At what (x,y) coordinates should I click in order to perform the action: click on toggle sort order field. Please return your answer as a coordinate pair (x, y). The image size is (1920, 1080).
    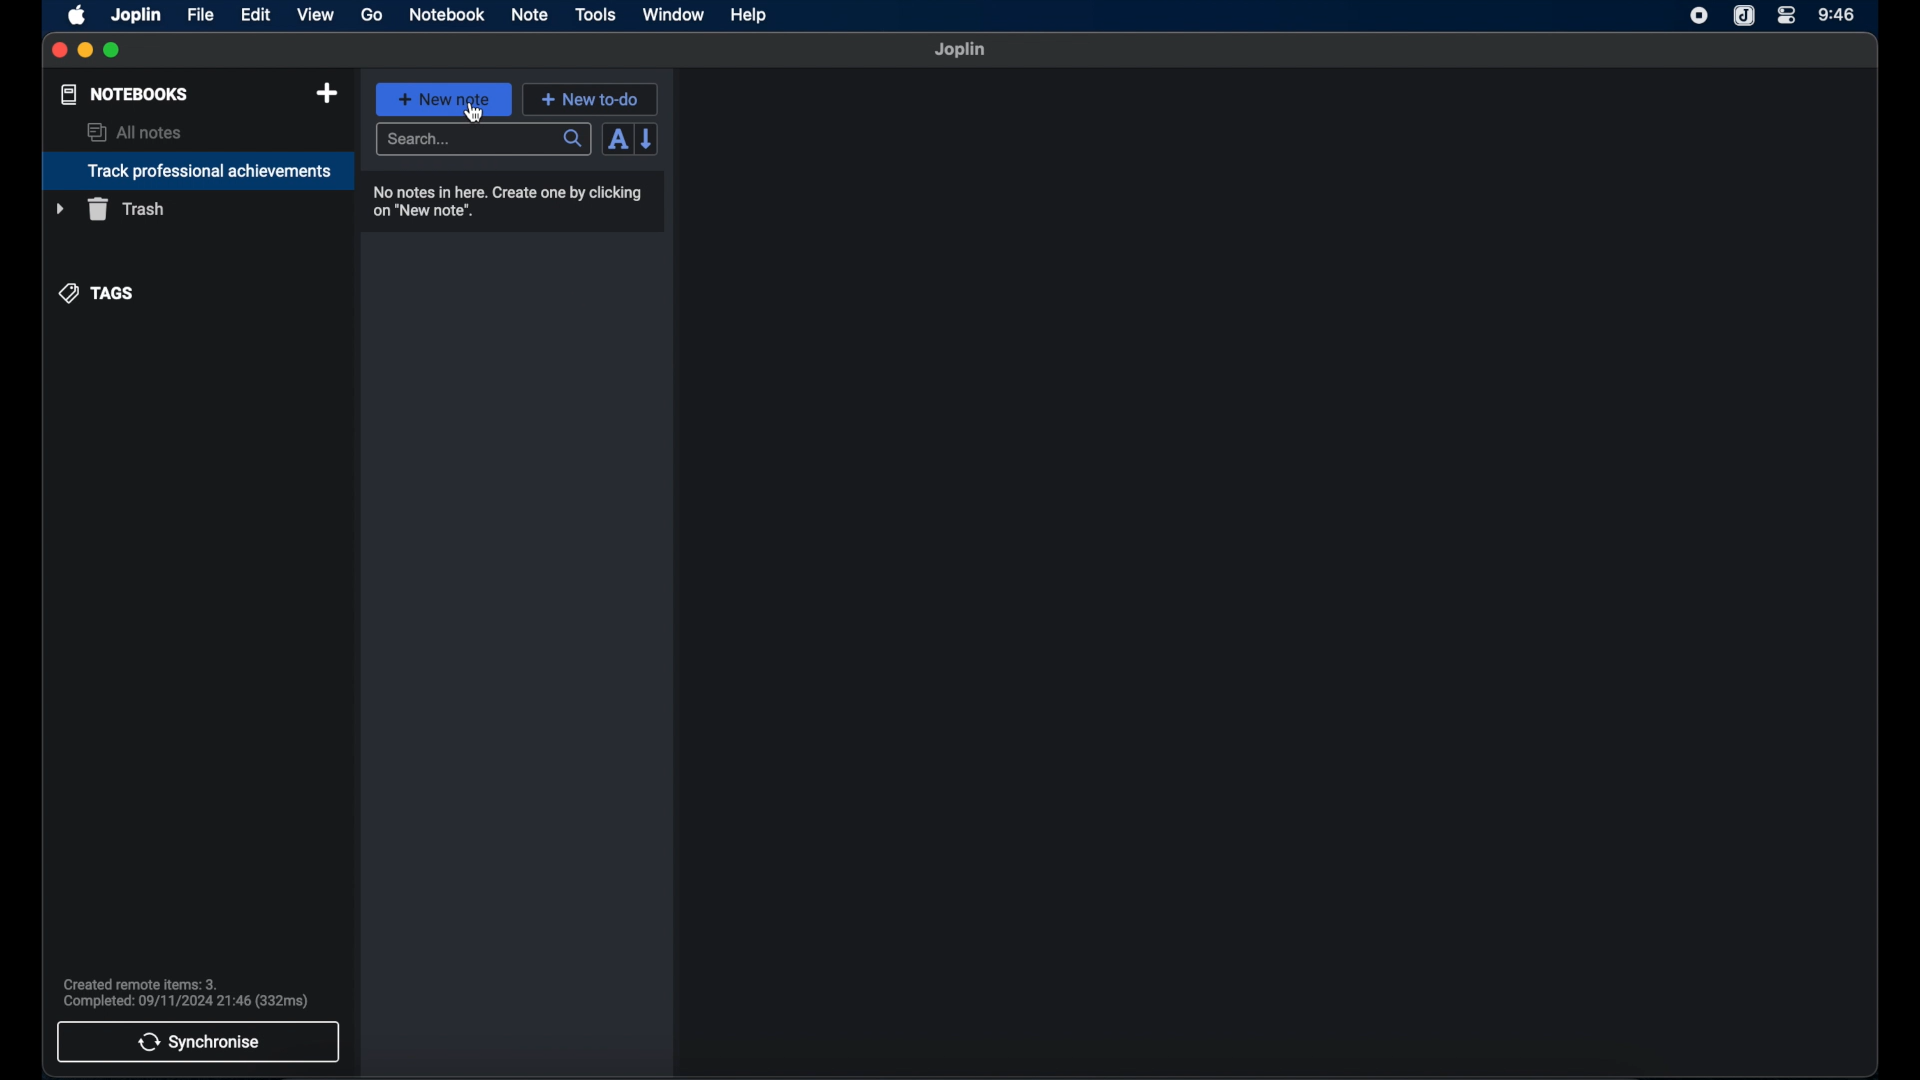
    Looking at the image, I should click on (615, 141).